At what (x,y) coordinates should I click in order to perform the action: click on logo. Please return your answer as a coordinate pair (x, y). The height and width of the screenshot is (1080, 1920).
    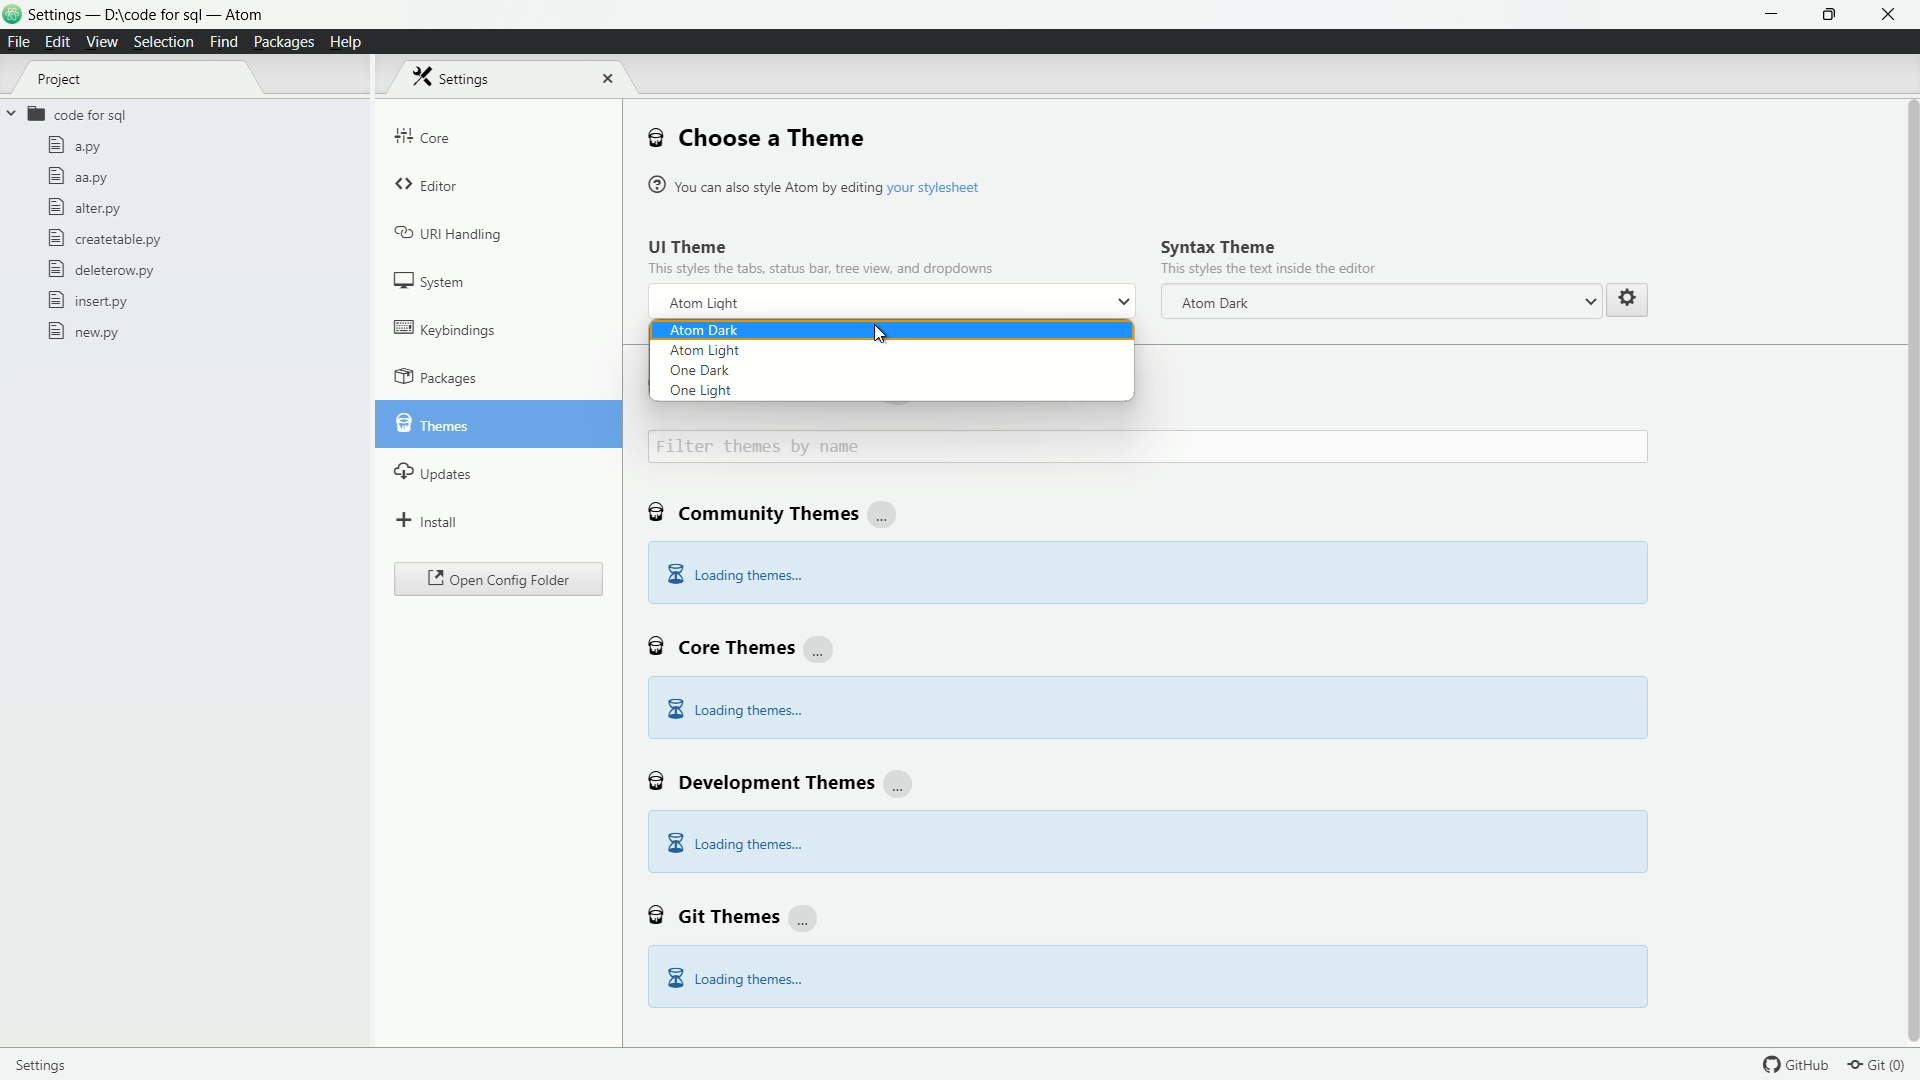
    Looking at the image, I should click on (13, 16).